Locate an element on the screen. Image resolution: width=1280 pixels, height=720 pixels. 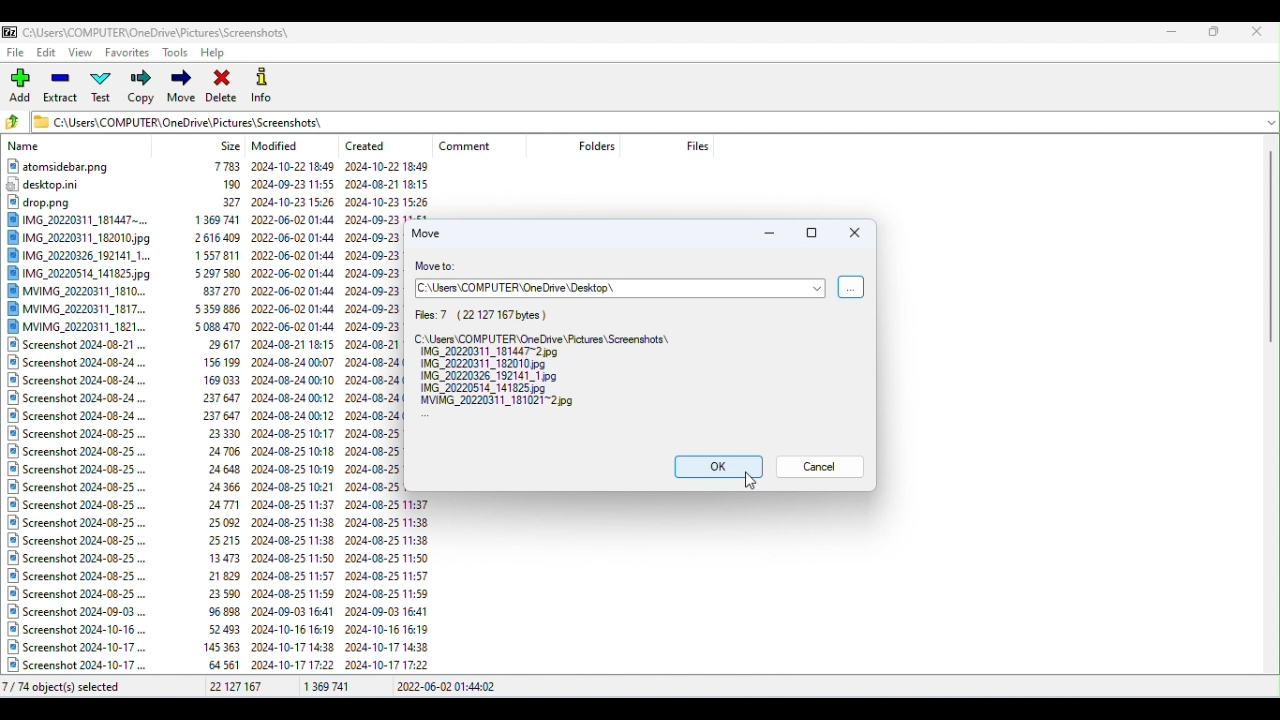
Created is located at coordinates (372, 142).